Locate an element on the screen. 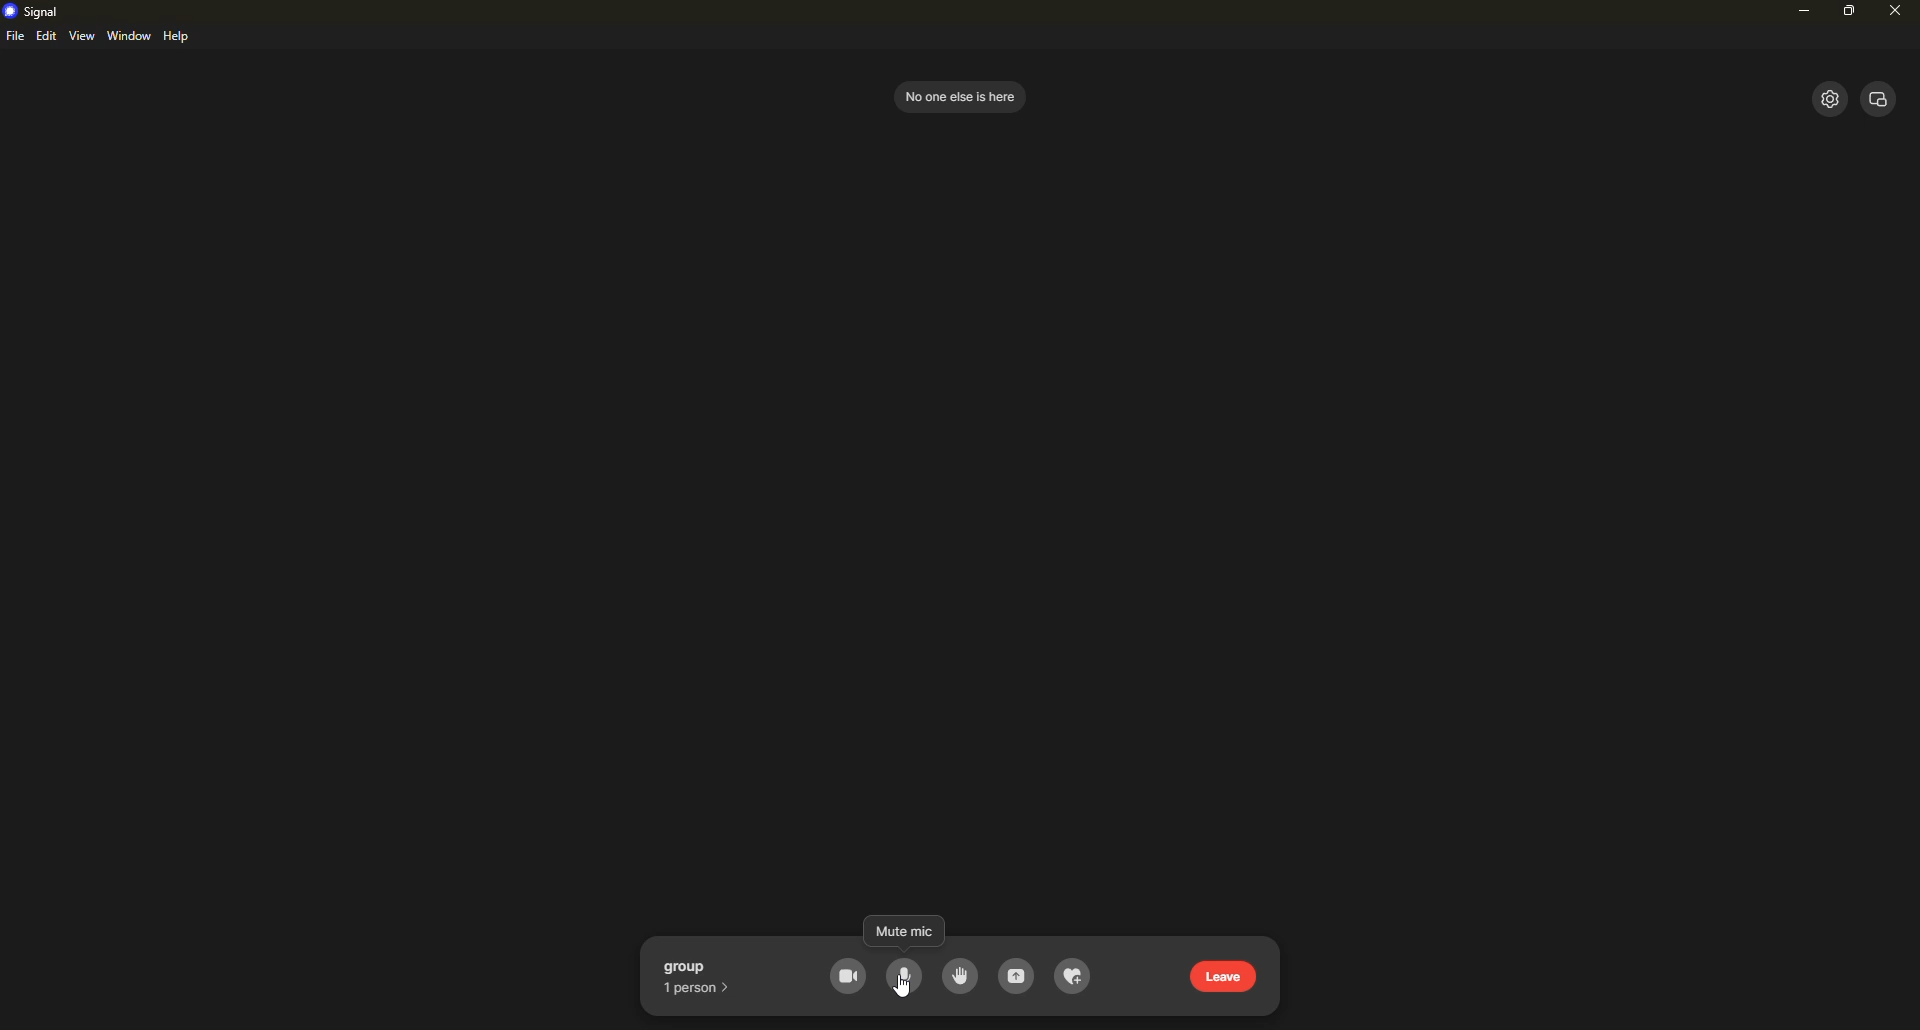 Image resolution: width=1920 pixels, height=1030 pixels. maximize is located at coordinates (1851, 11).